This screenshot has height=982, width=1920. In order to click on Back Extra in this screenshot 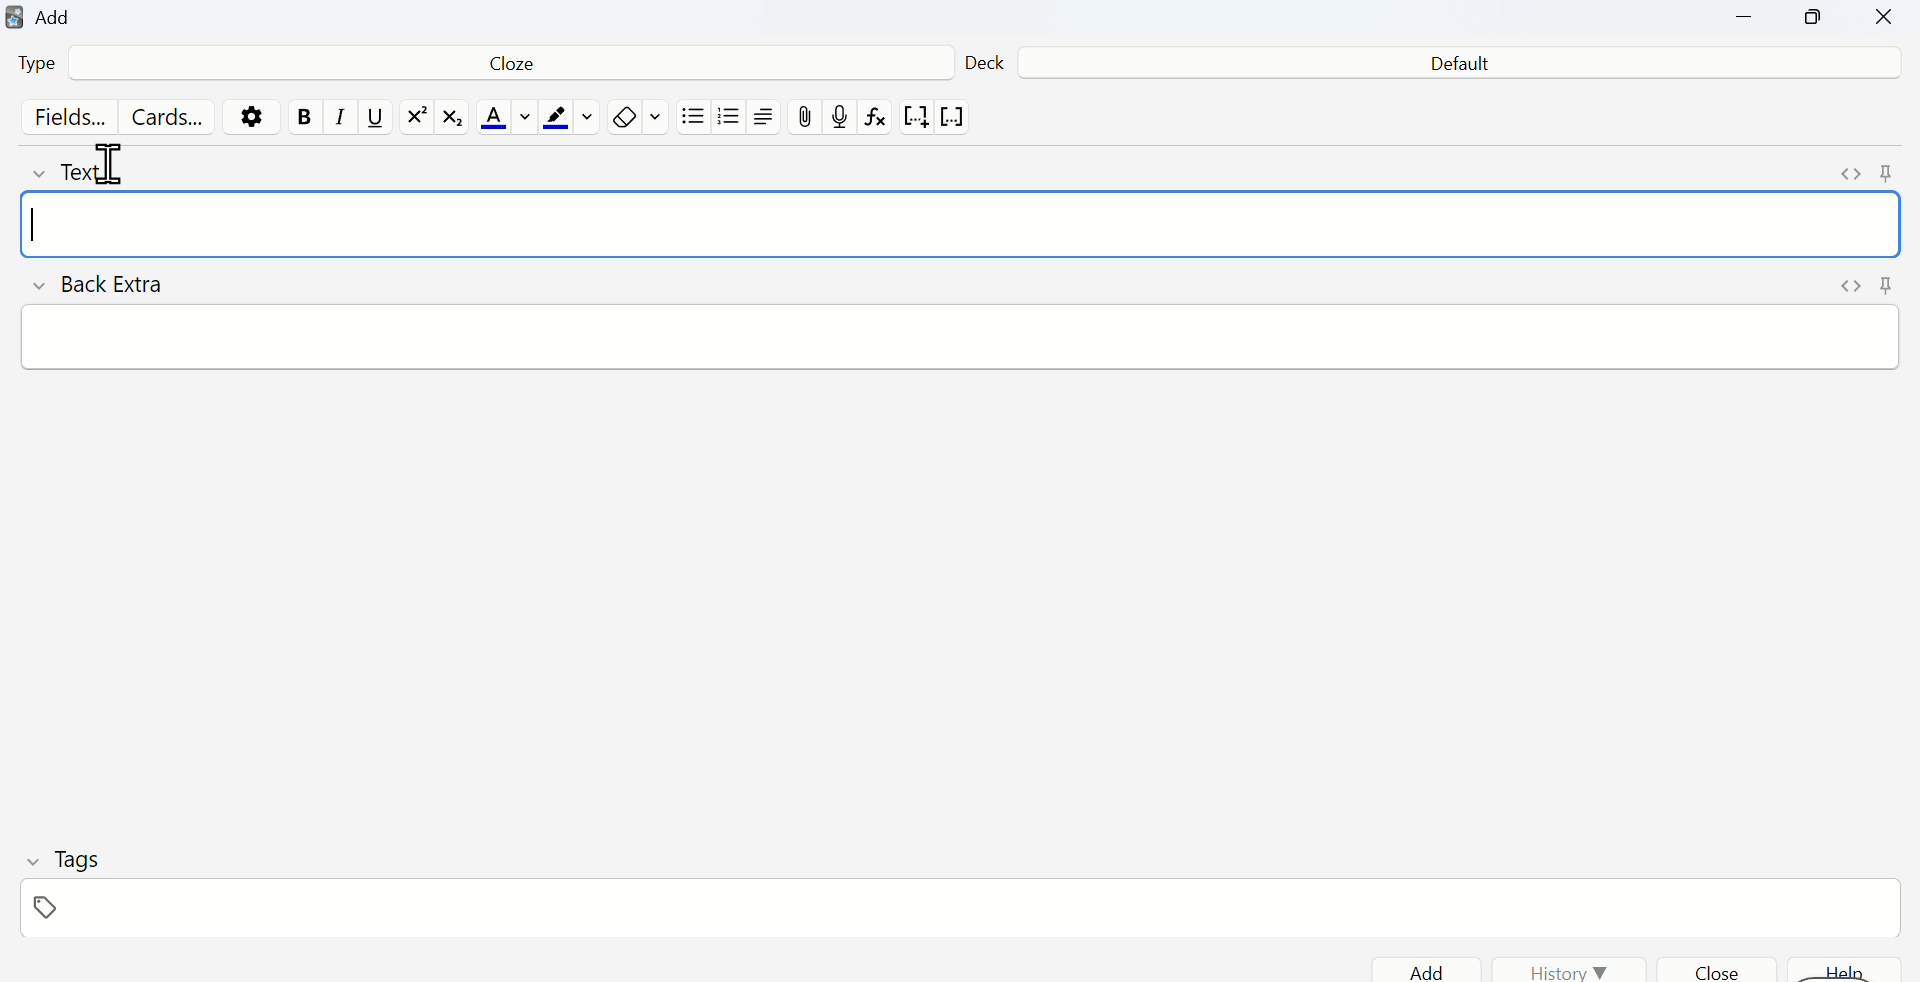, I will do `click(109, 286)`.